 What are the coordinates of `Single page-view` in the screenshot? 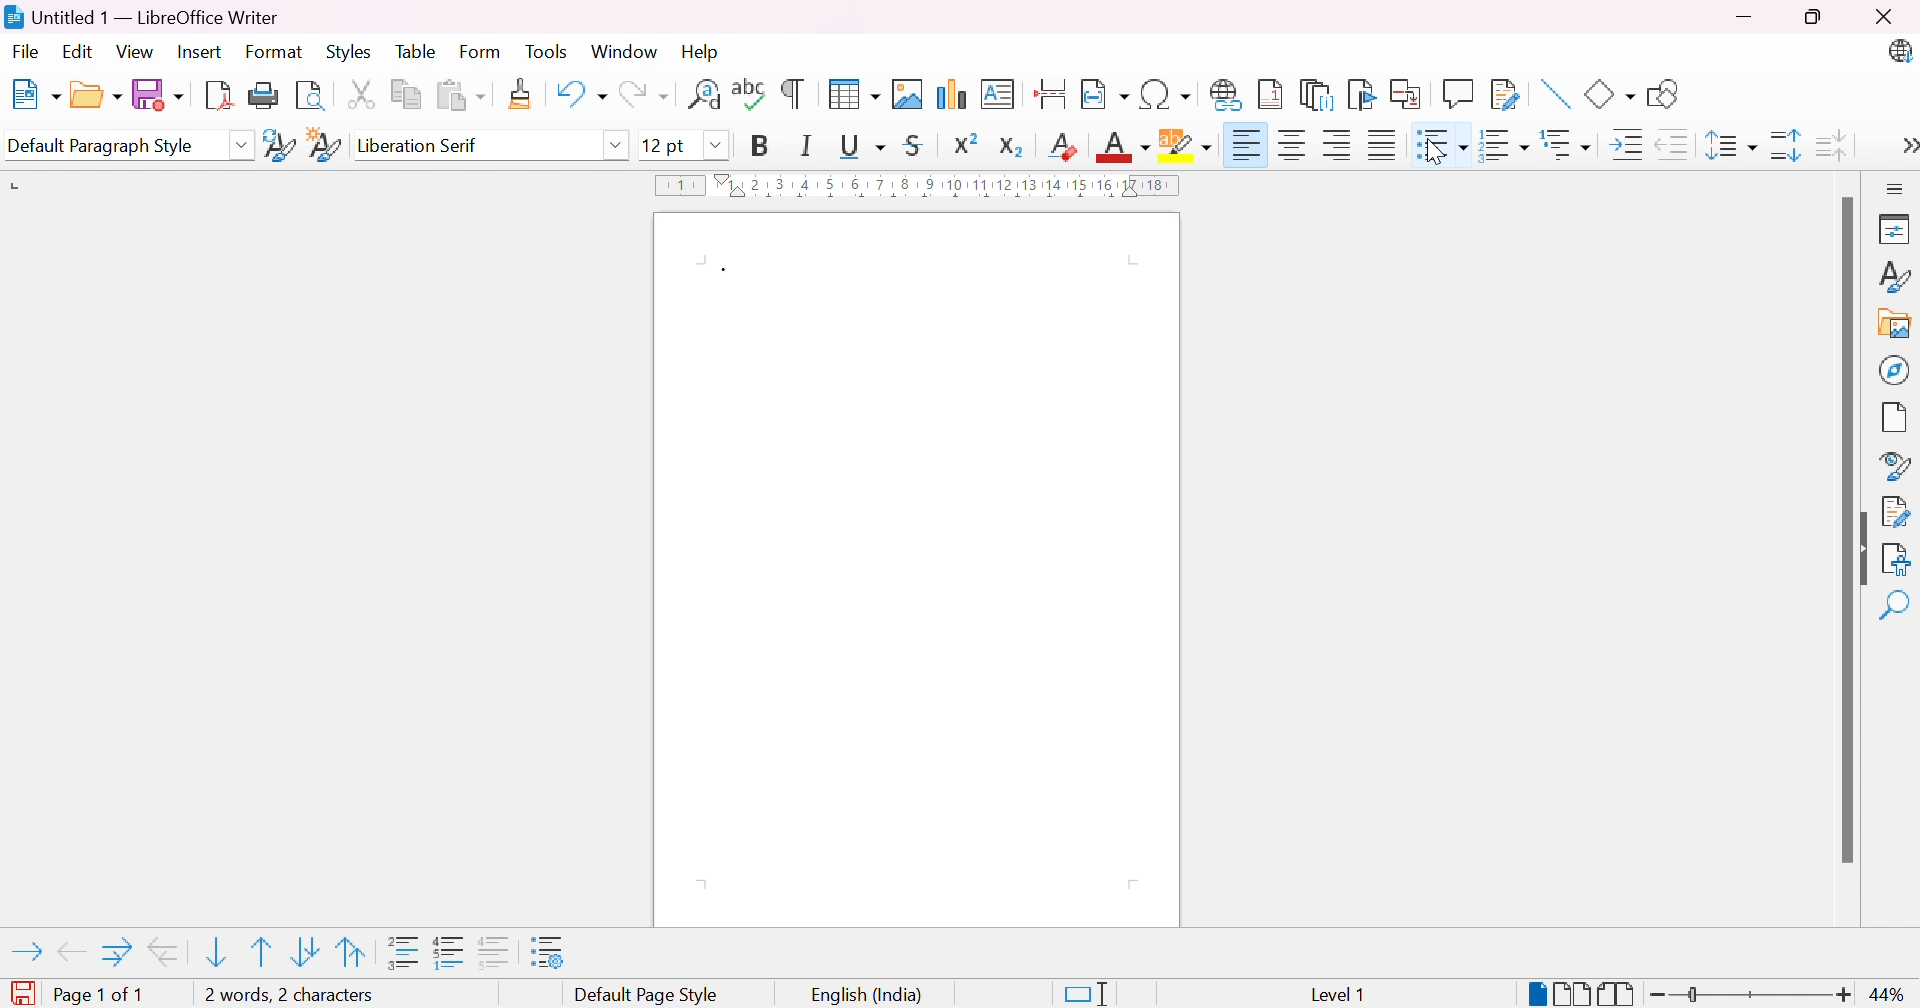 It's located at (1535, 995).